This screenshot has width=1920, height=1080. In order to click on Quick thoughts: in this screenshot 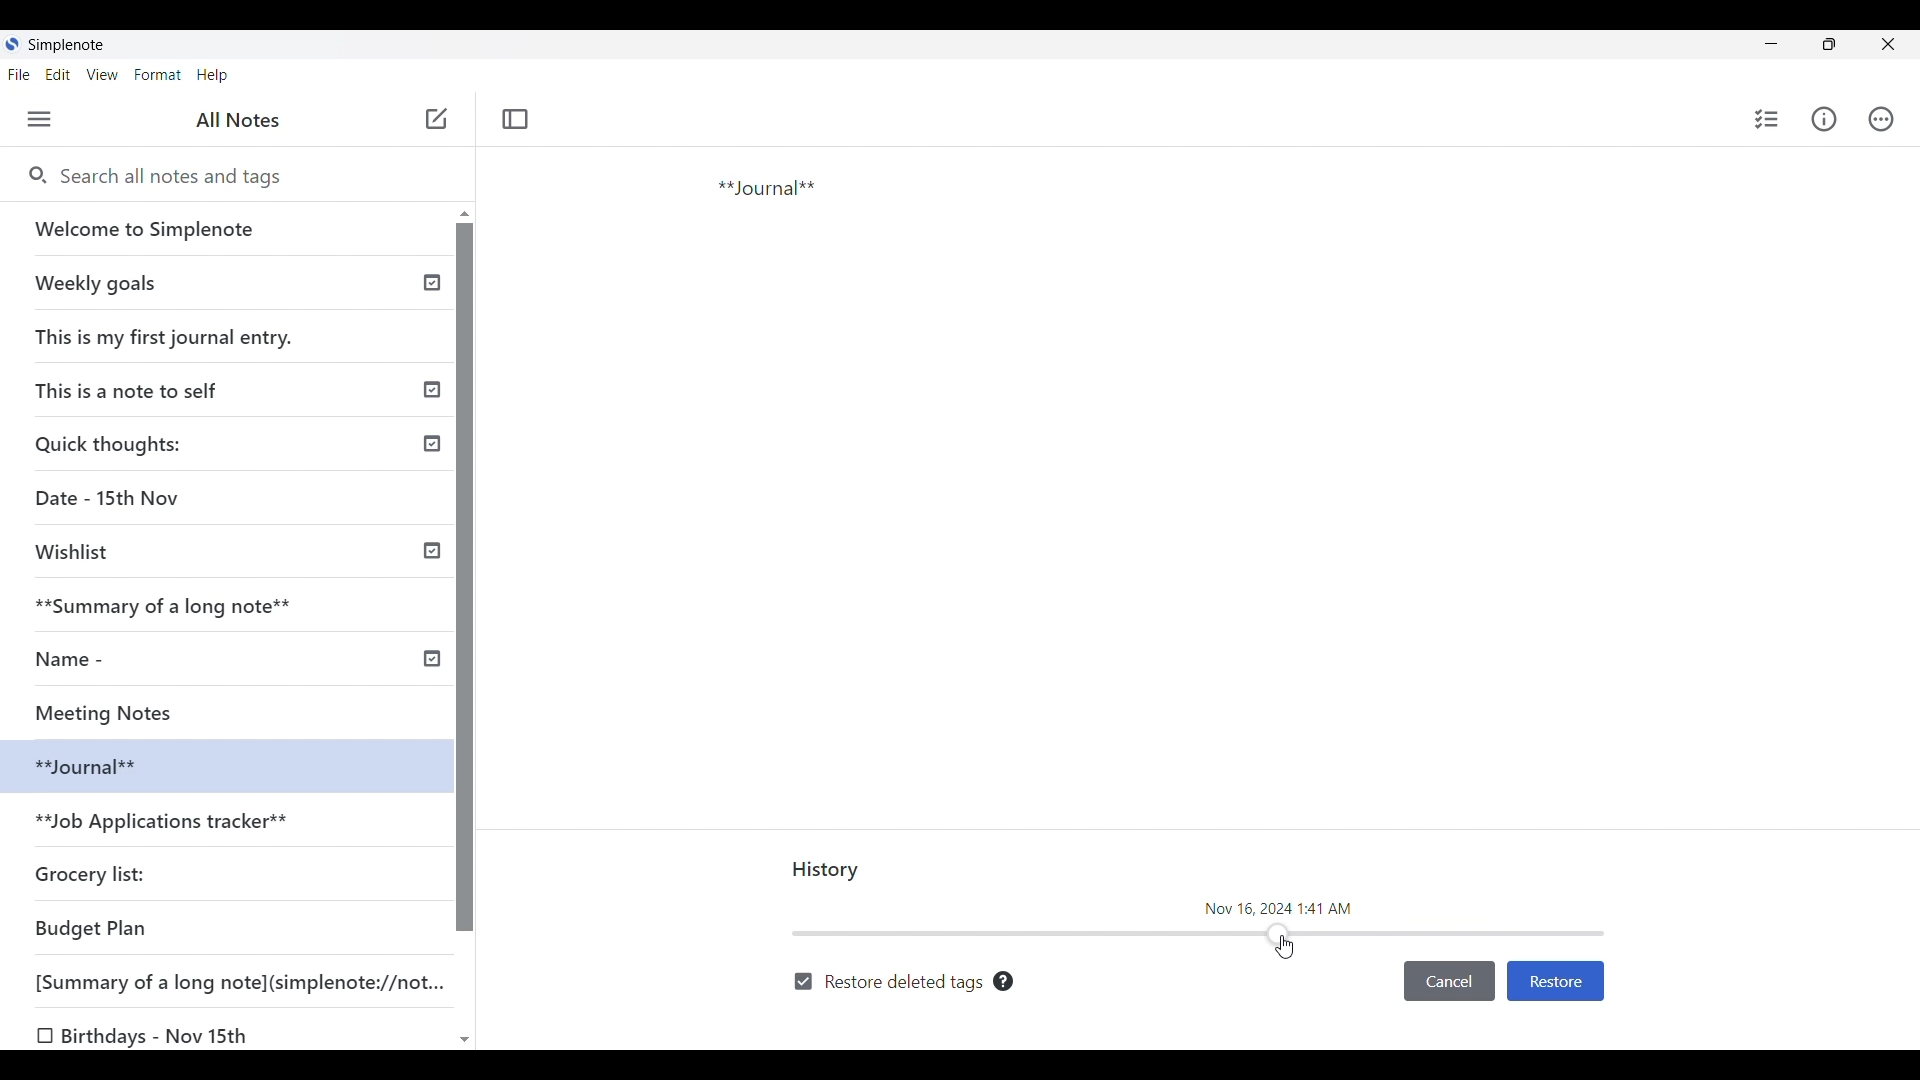, I will do `click(112, 443)`.